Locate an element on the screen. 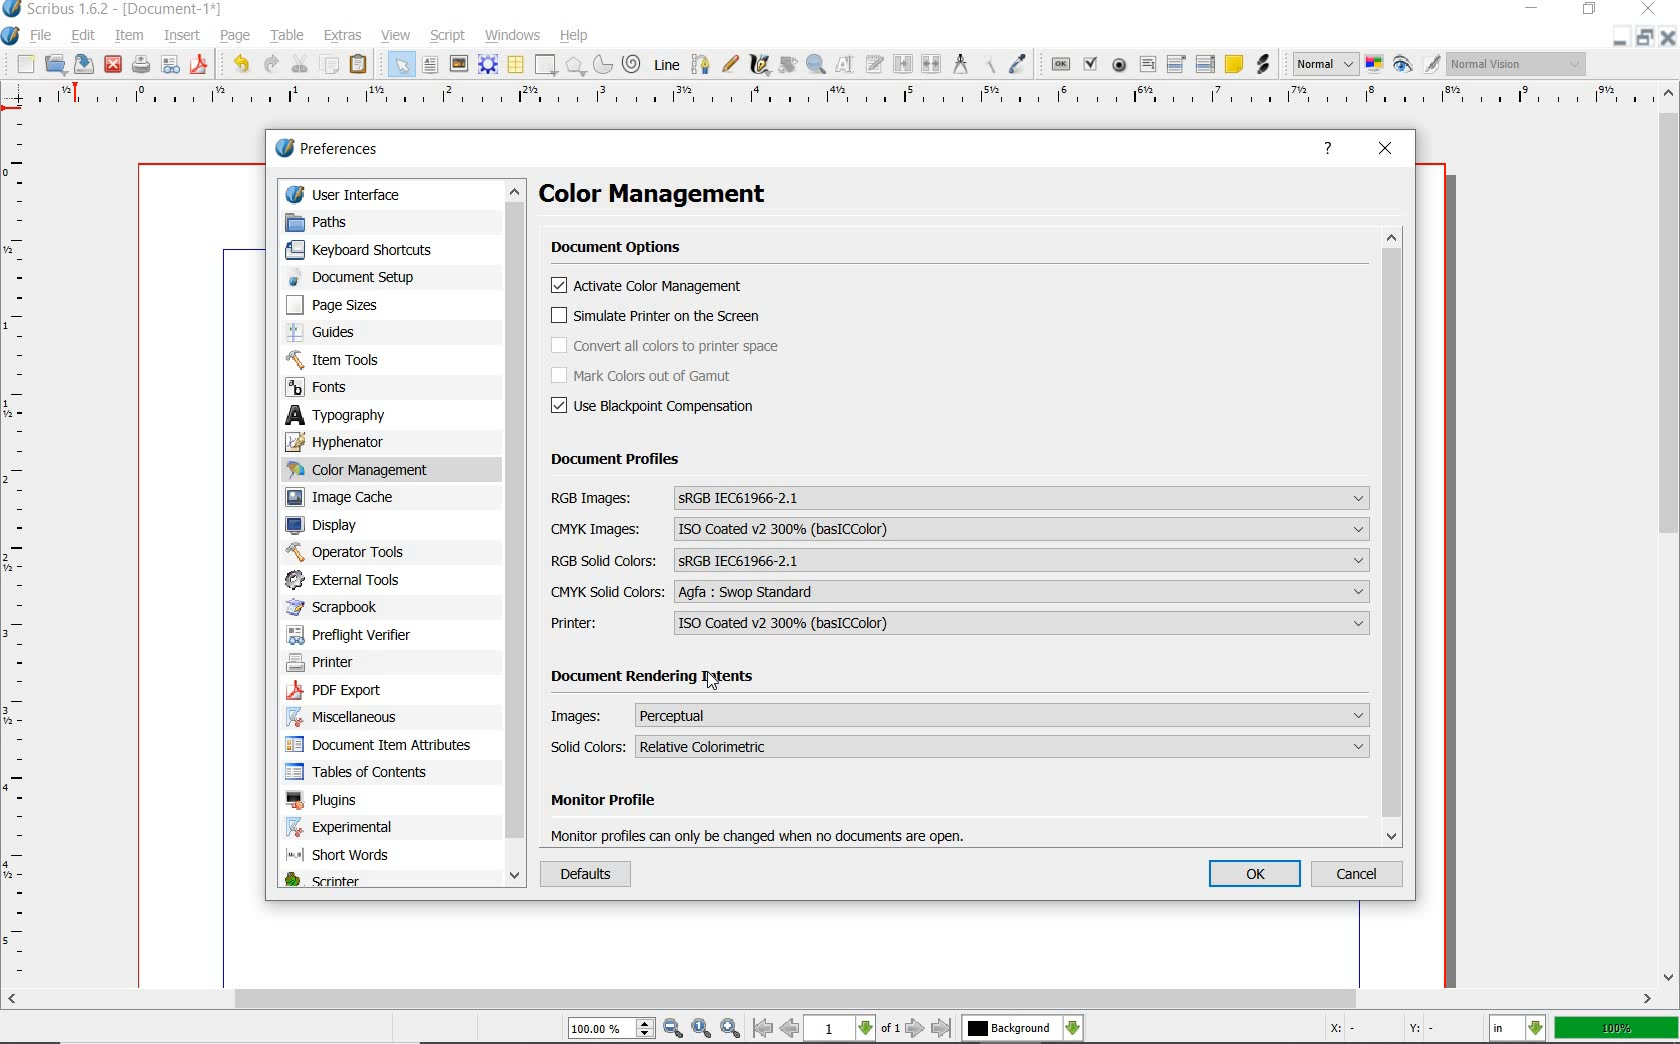 The width and height of the screenshot is (1680, 1044). windows is located at coordinates (513, 34).